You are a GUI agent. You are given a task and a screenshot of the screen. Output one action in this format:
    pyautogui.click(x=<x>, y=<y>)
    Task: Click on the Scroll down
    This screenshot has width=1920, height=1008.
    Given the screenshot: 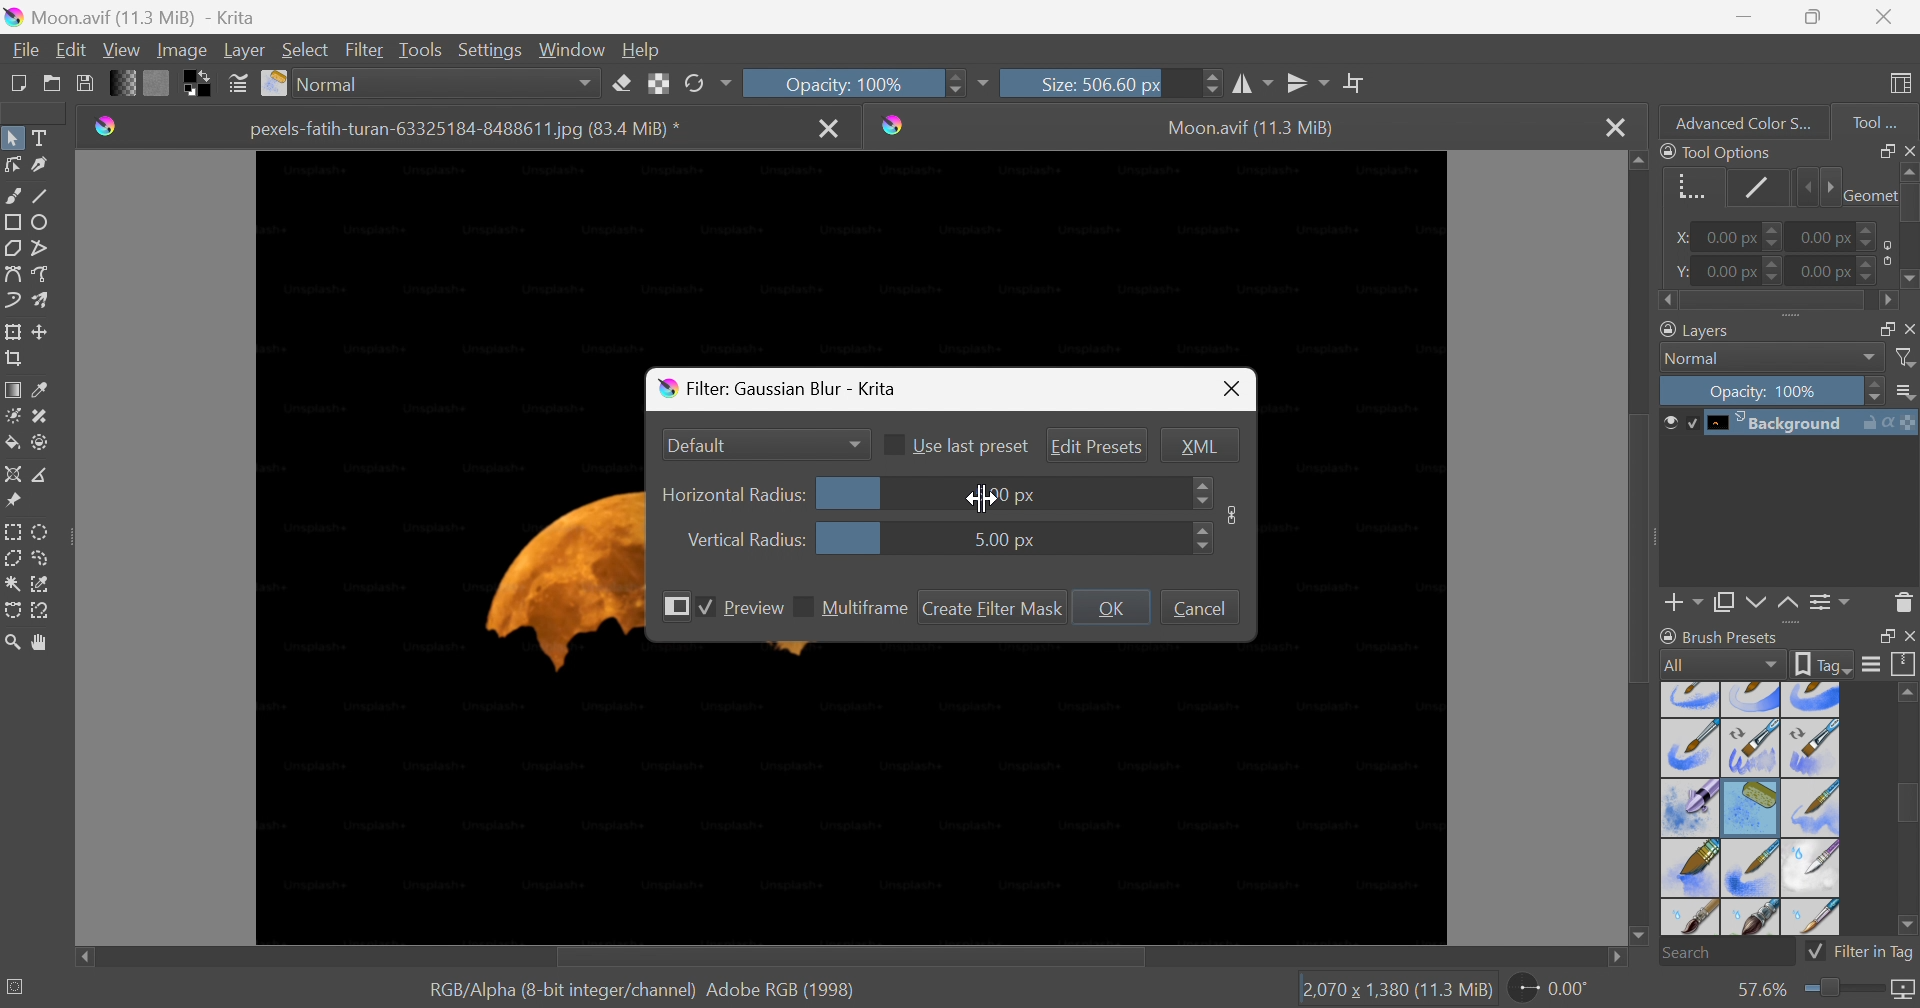 What is the action you would take?
    pyautogui.click(x=1637, y=939)
    